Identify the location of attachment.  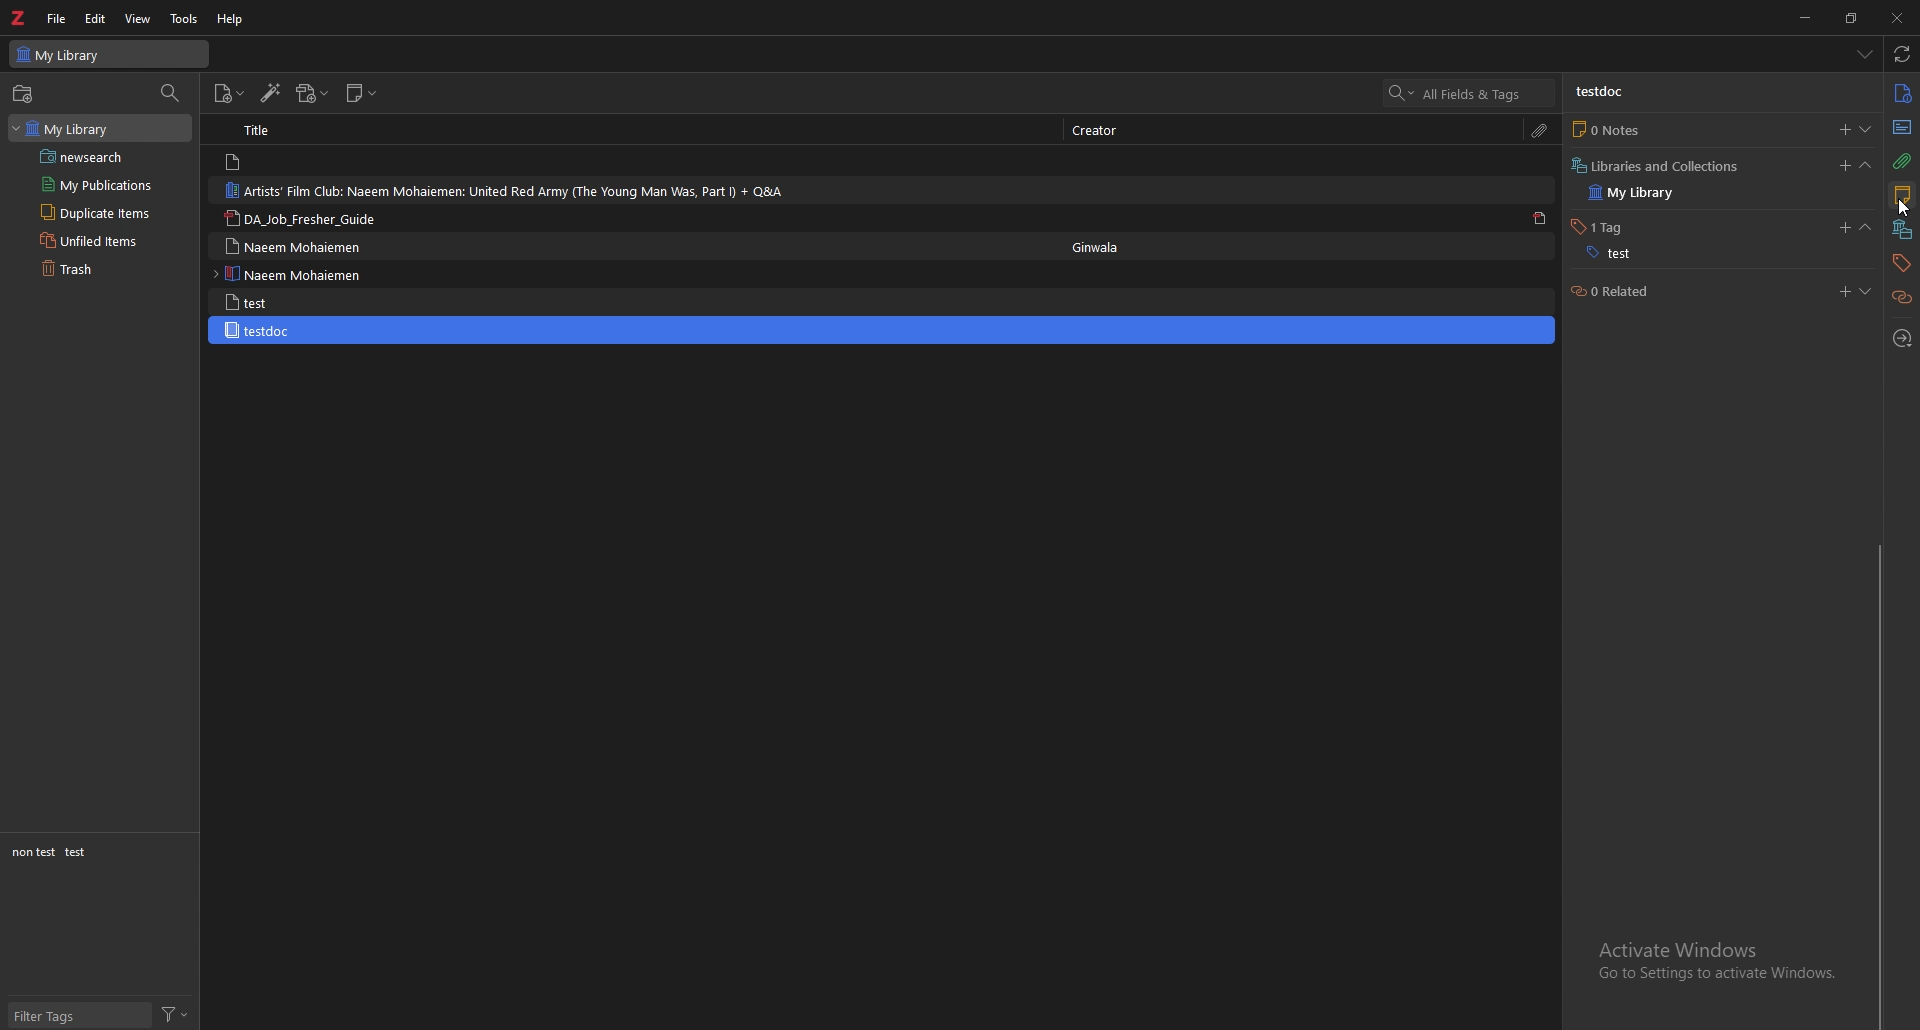
(1541, 129).